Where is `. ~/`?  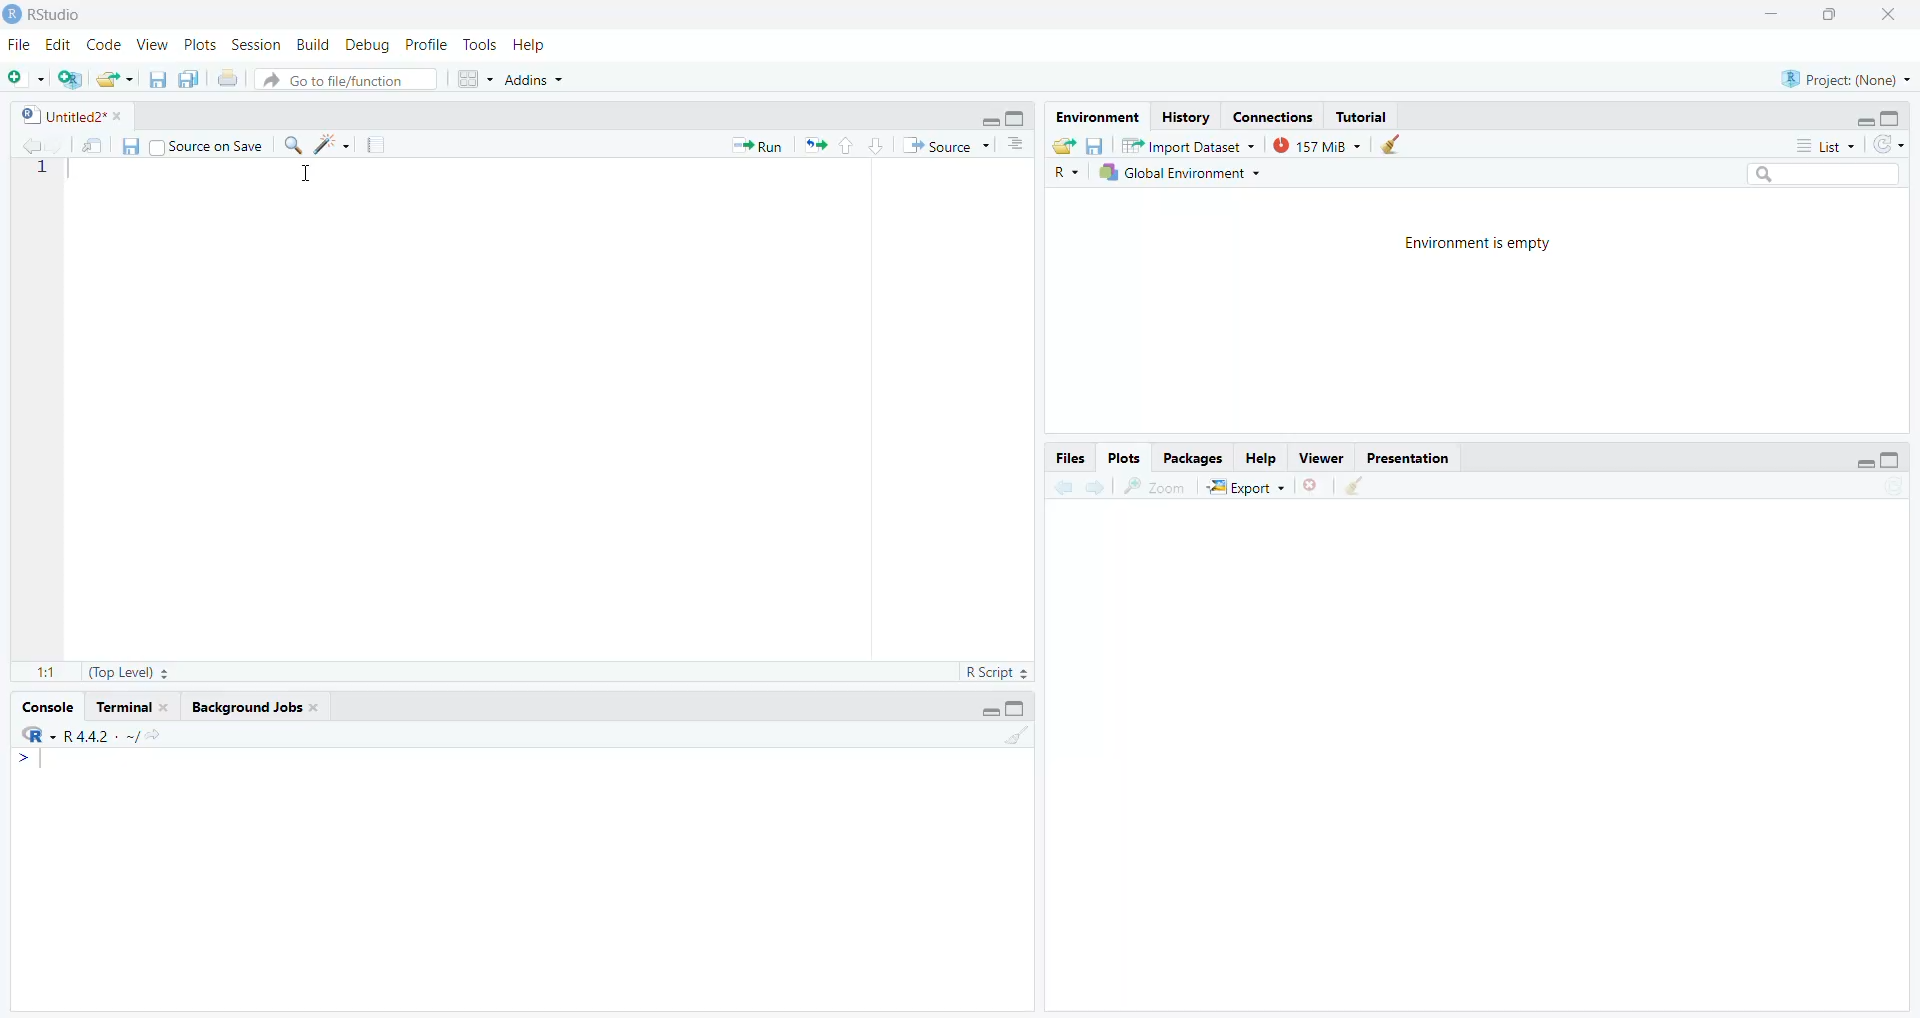
. ~/ is located at coordinates (128, 734).